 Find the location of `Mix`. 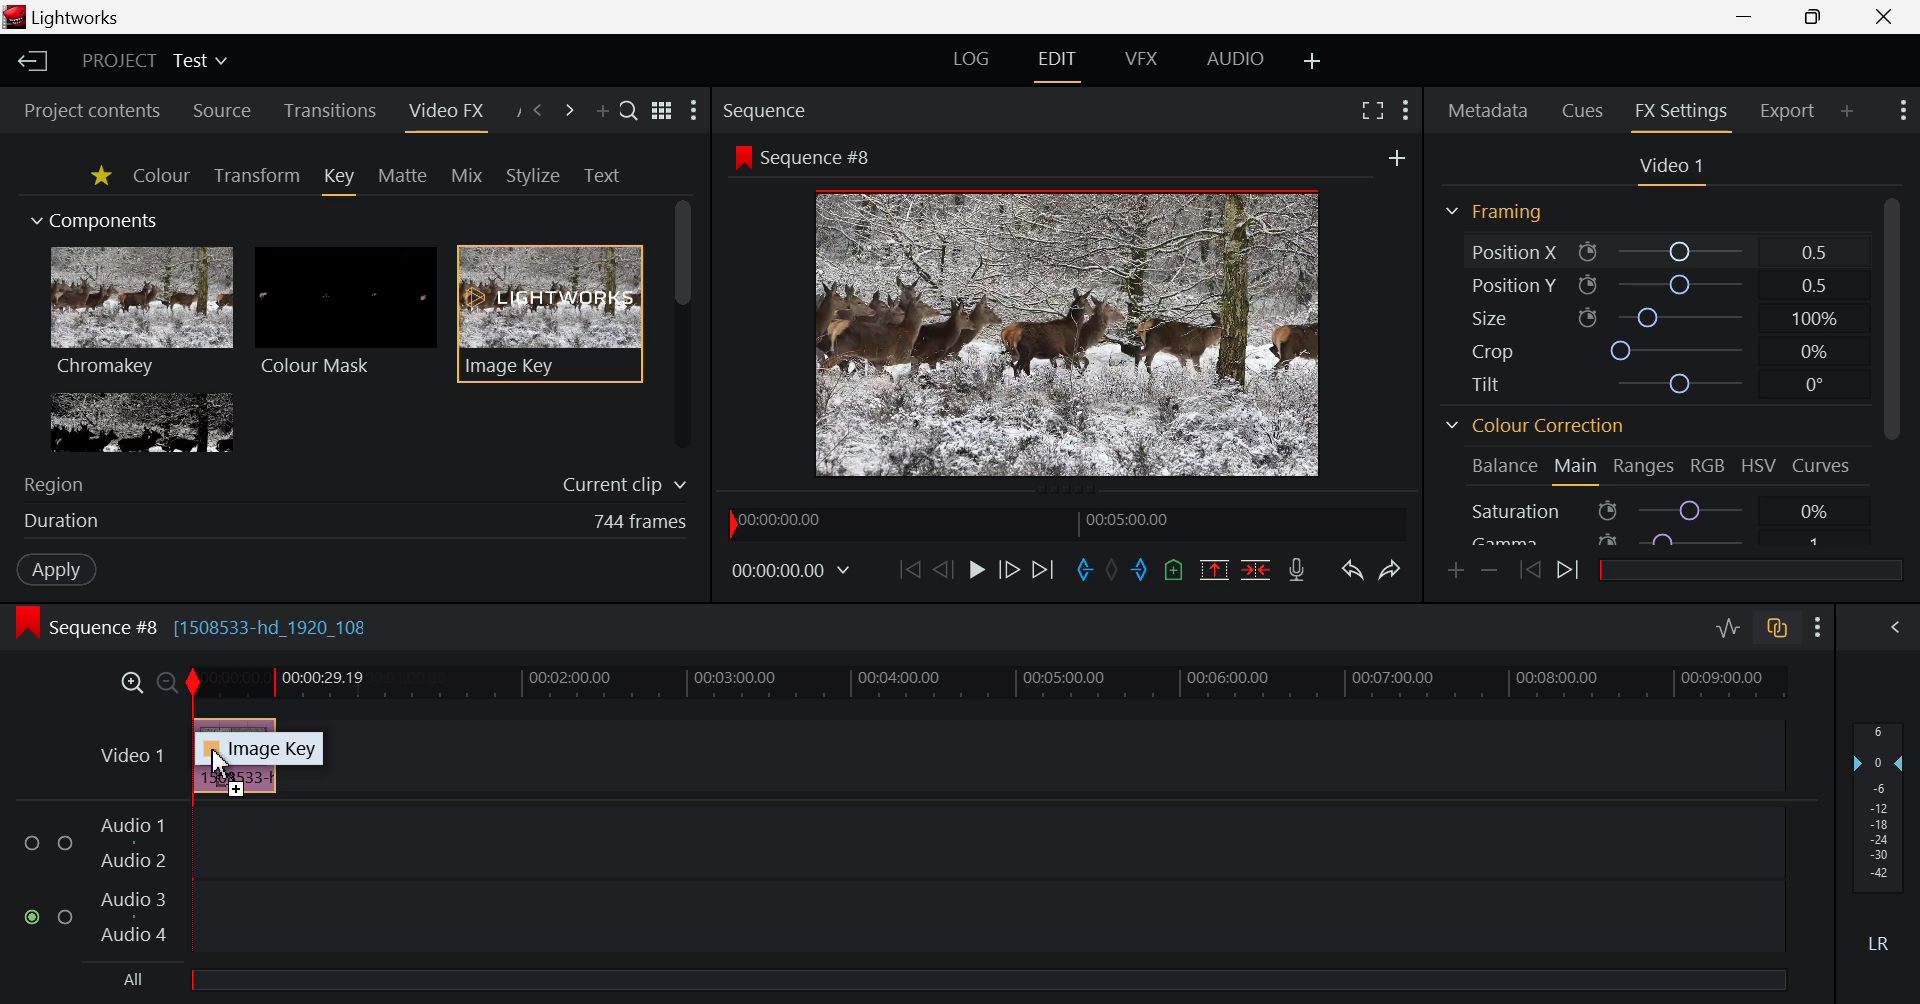

Mix is located at coordinates (466, 175).